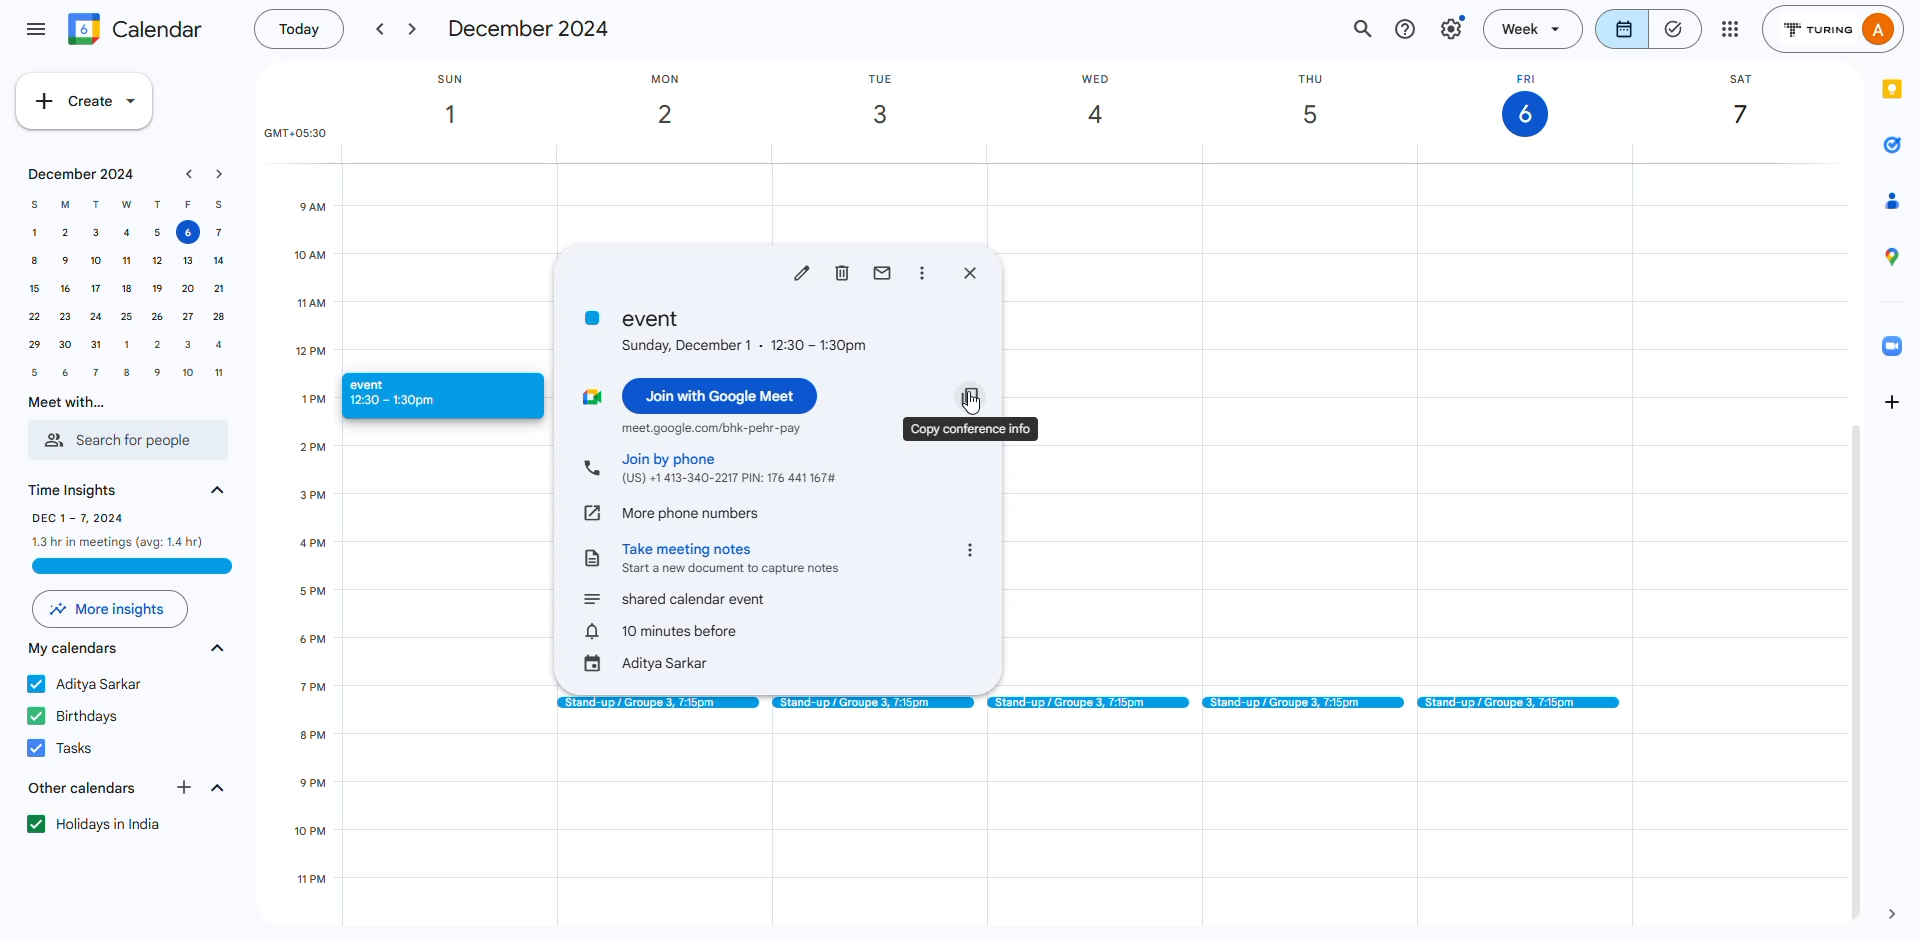 The height and width of the screenshot is (940, 1920). What do you see at coordinates (219, 371) in the screenshot?
I see `11` at bounding box center [219, 371].